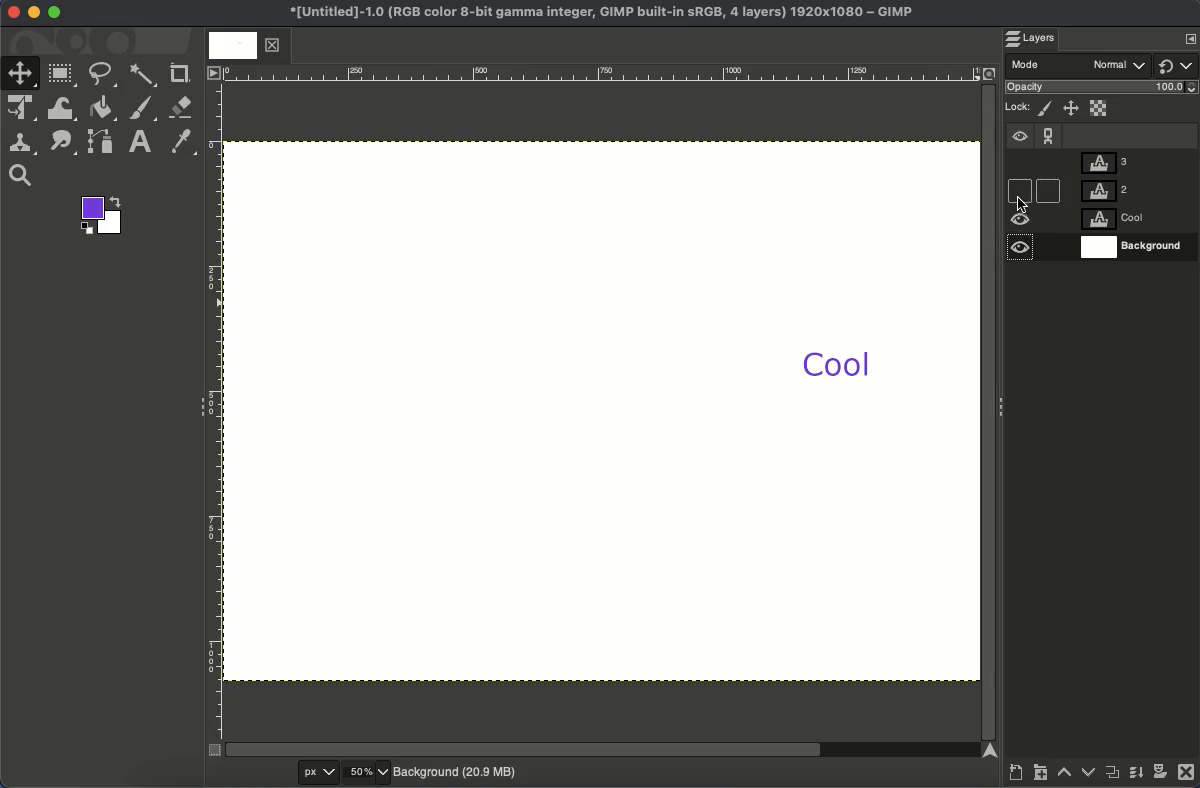 The image size is (1200, 788). Describe the element at coordinates (1023, 202) in the screenshot. I see `cursor` at that location.